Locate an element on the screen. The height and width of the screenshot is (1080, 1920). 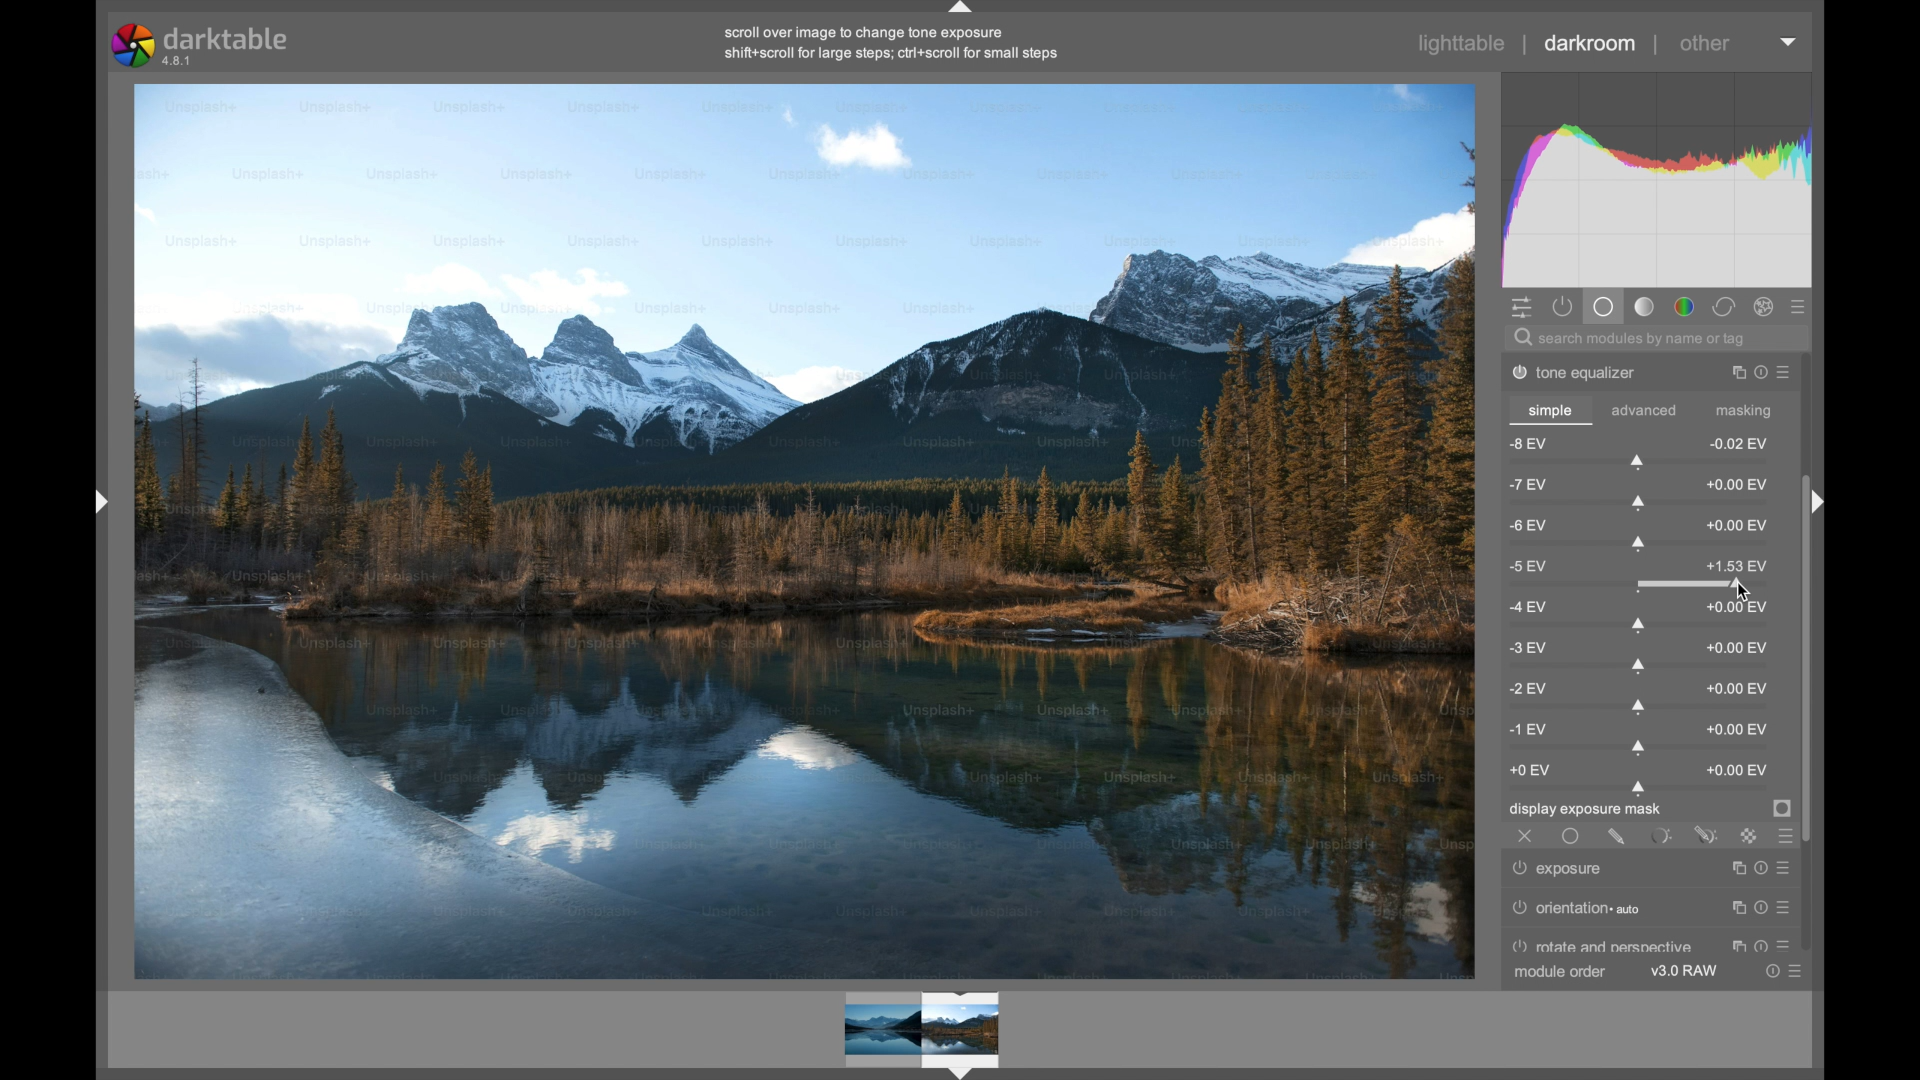
slider is located at coordinates (1638, 503).